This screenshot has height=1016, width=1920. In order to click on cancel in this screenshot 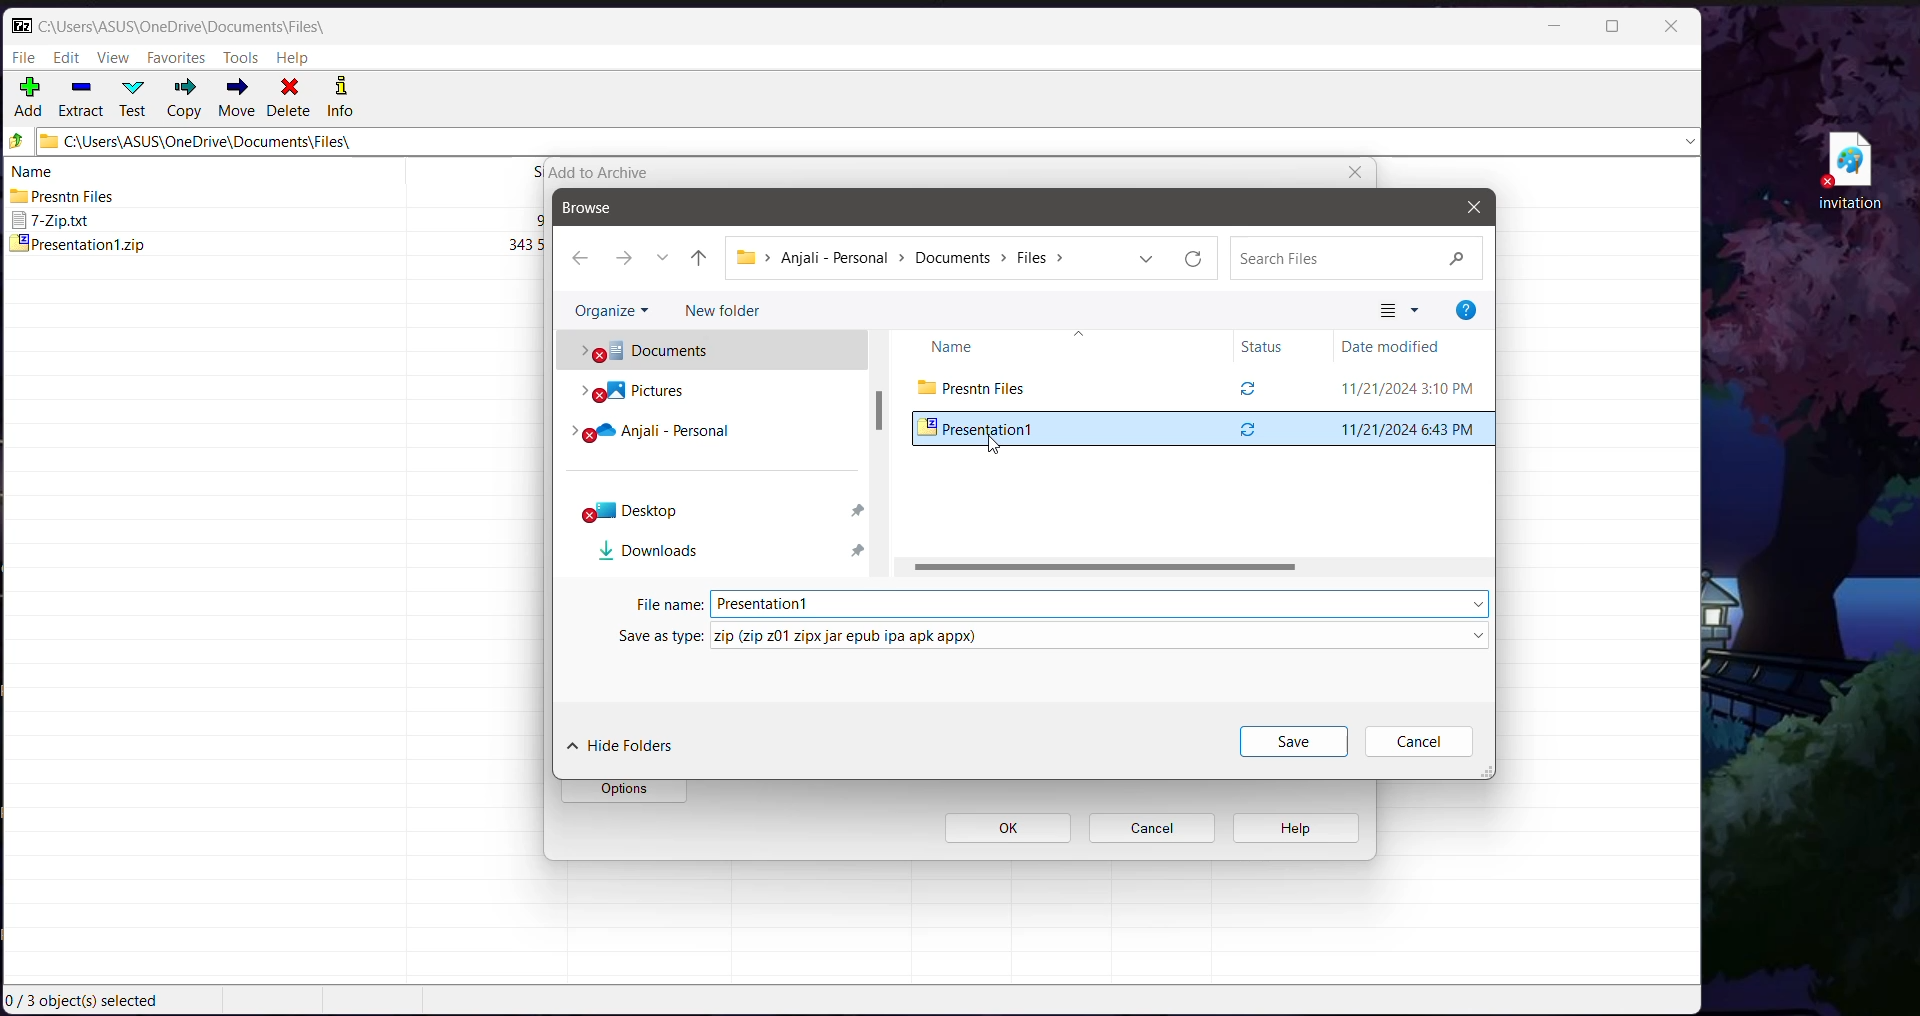, I will do `click(1150, 830)`.